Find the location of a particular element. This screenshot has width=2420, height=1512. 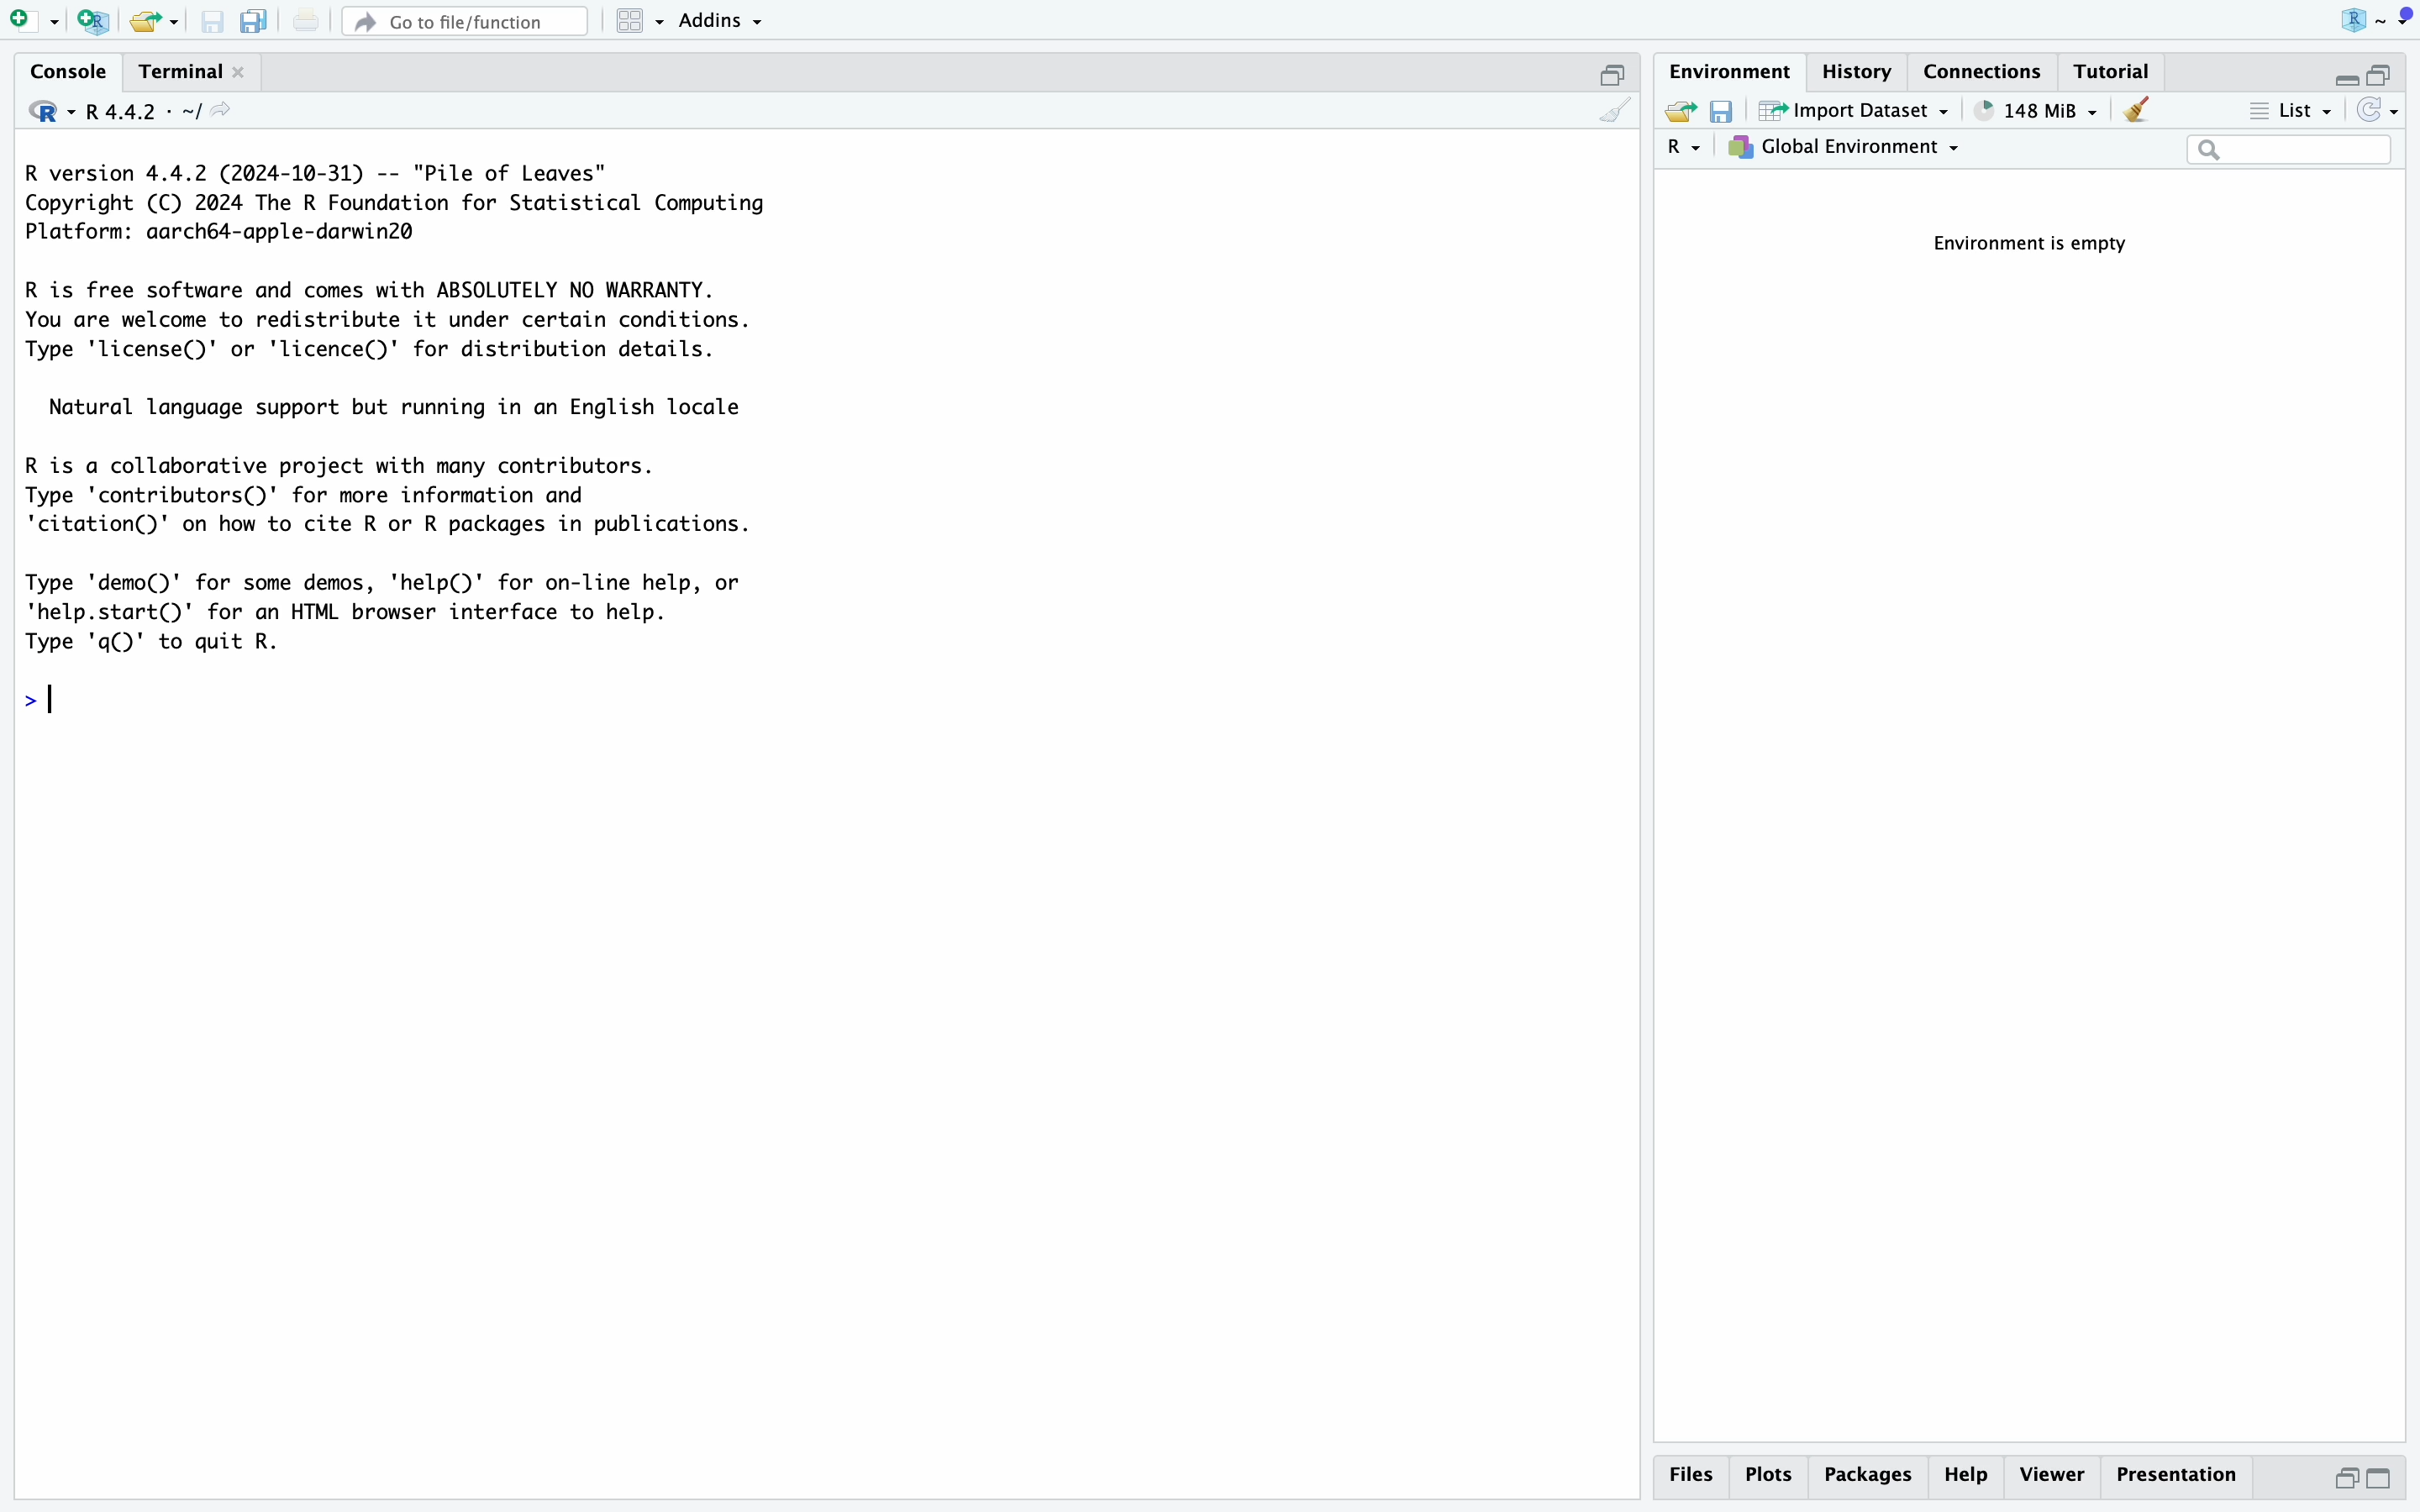

view the current working directory is located at coordinates (229, 114).